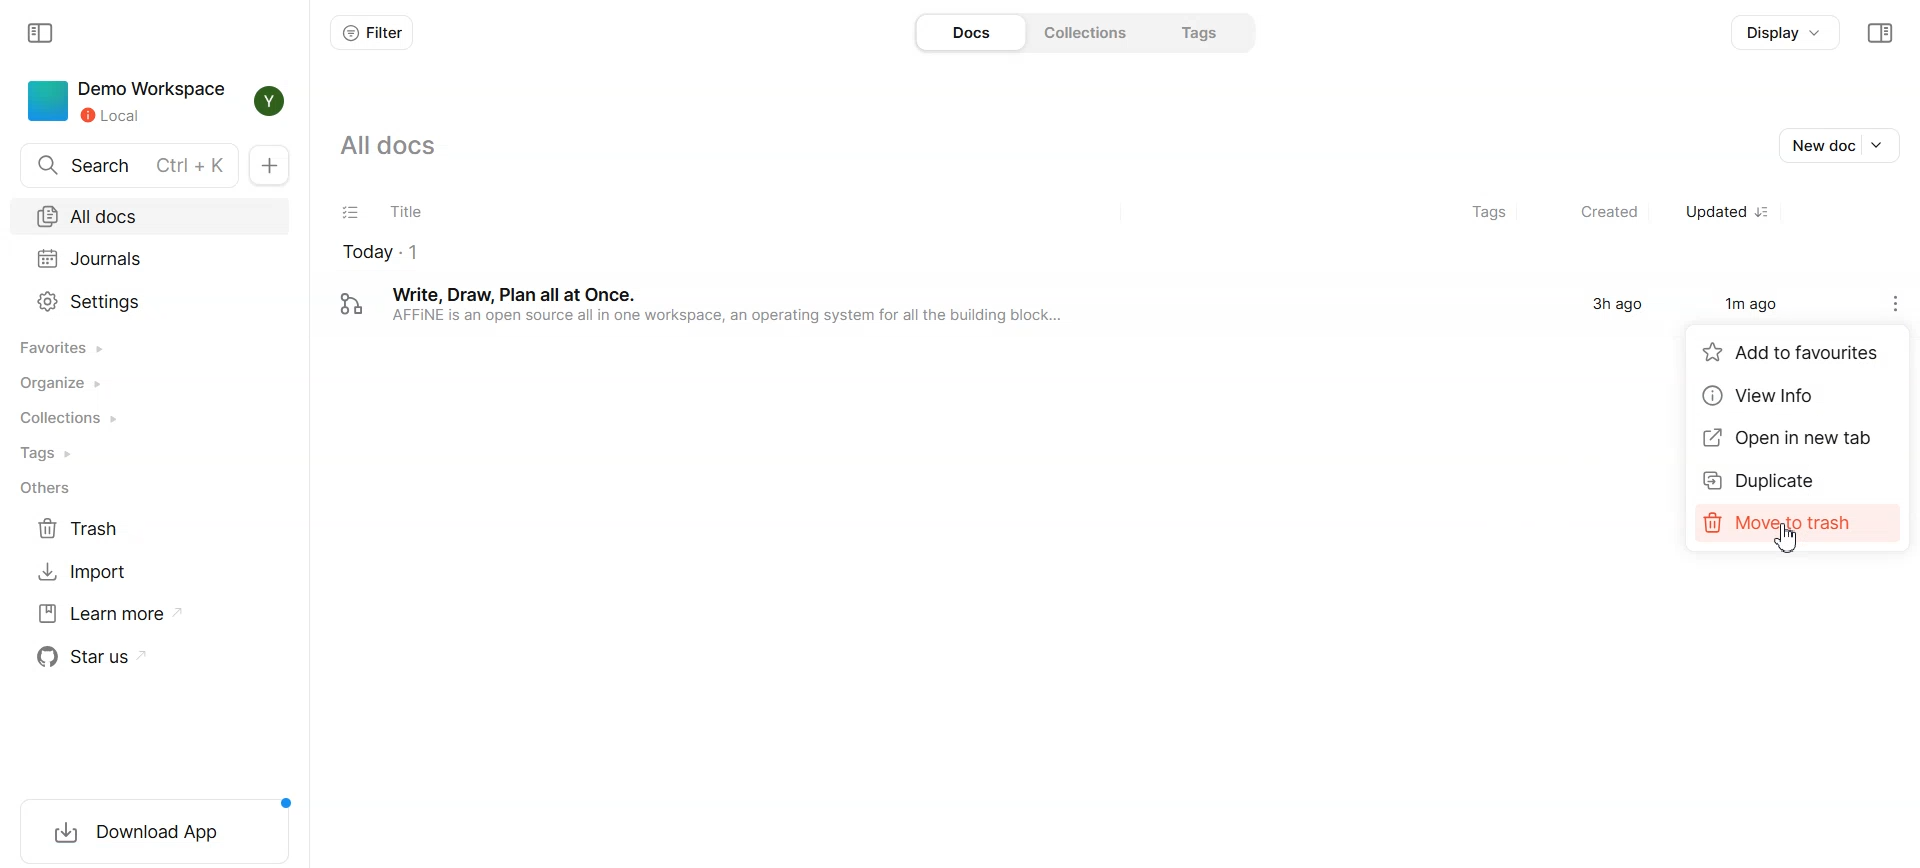 The height and width of the screenshot is (868, 1920). I want to click on New doc, so click(1838, 144).